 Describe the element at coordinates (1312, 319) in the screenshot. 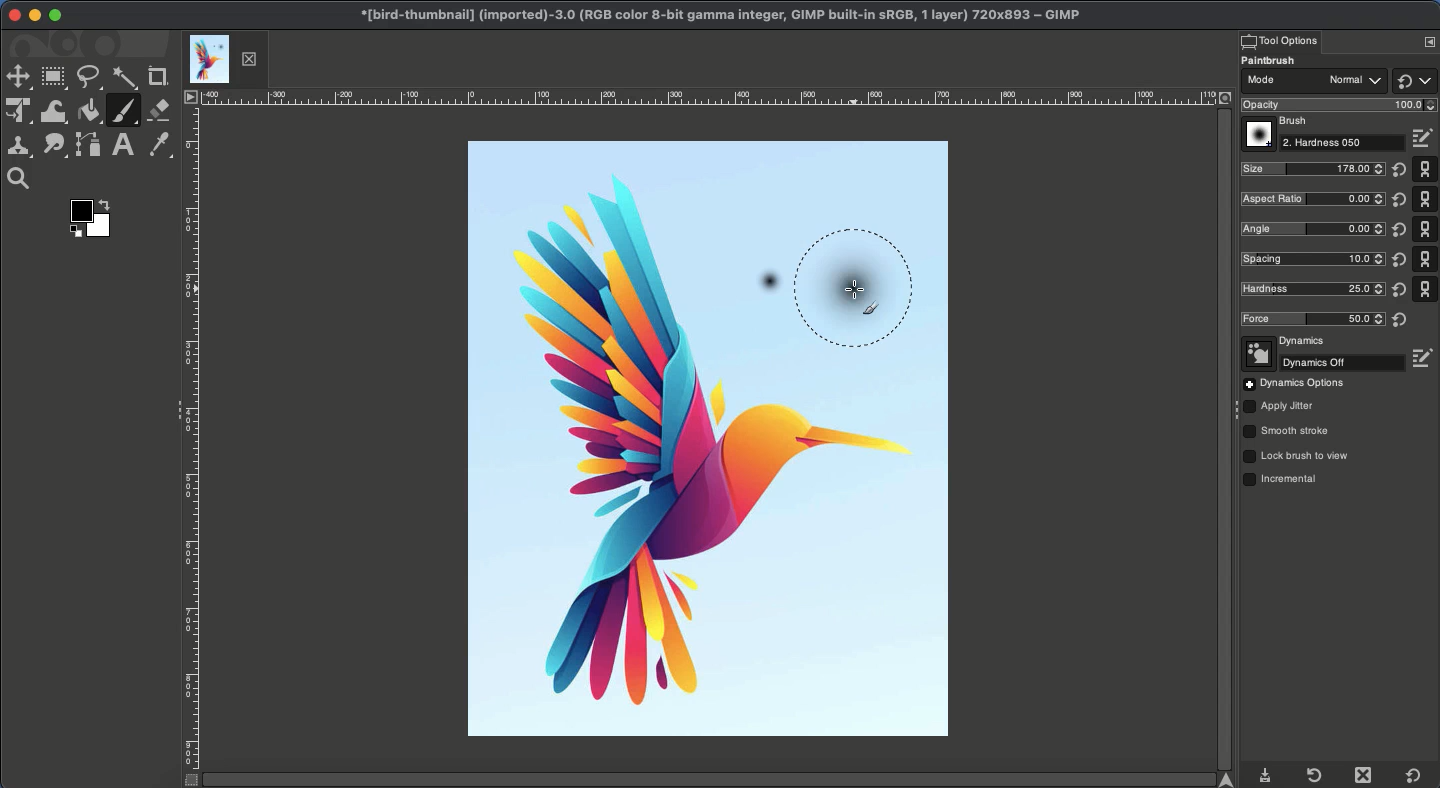

I see `Force` at that location.